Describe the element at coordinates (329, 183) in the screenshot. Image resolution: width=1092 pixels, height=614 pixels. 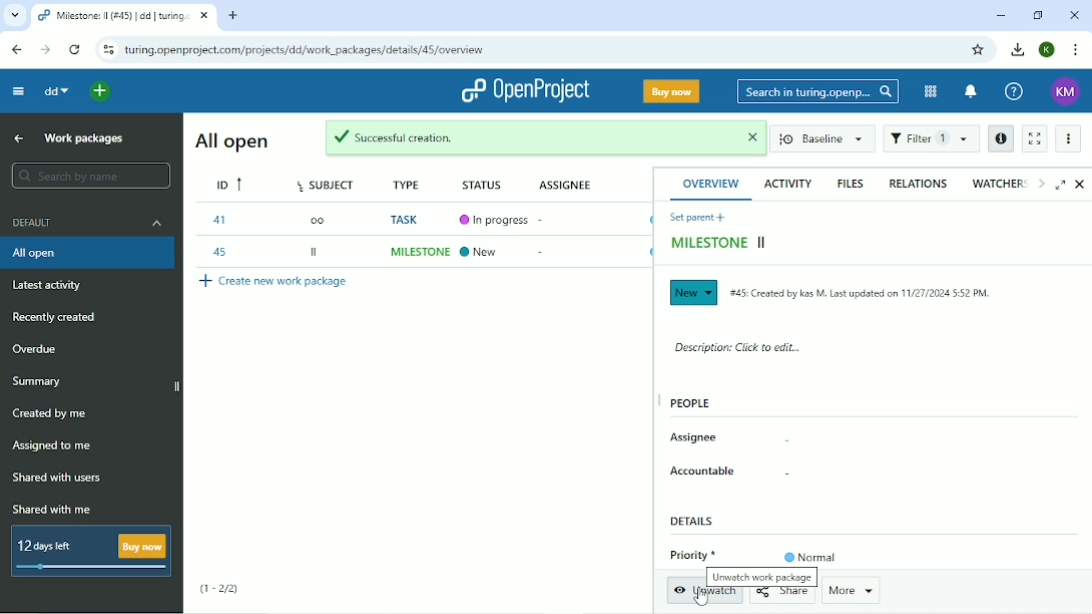
I see `Subject` at that location.